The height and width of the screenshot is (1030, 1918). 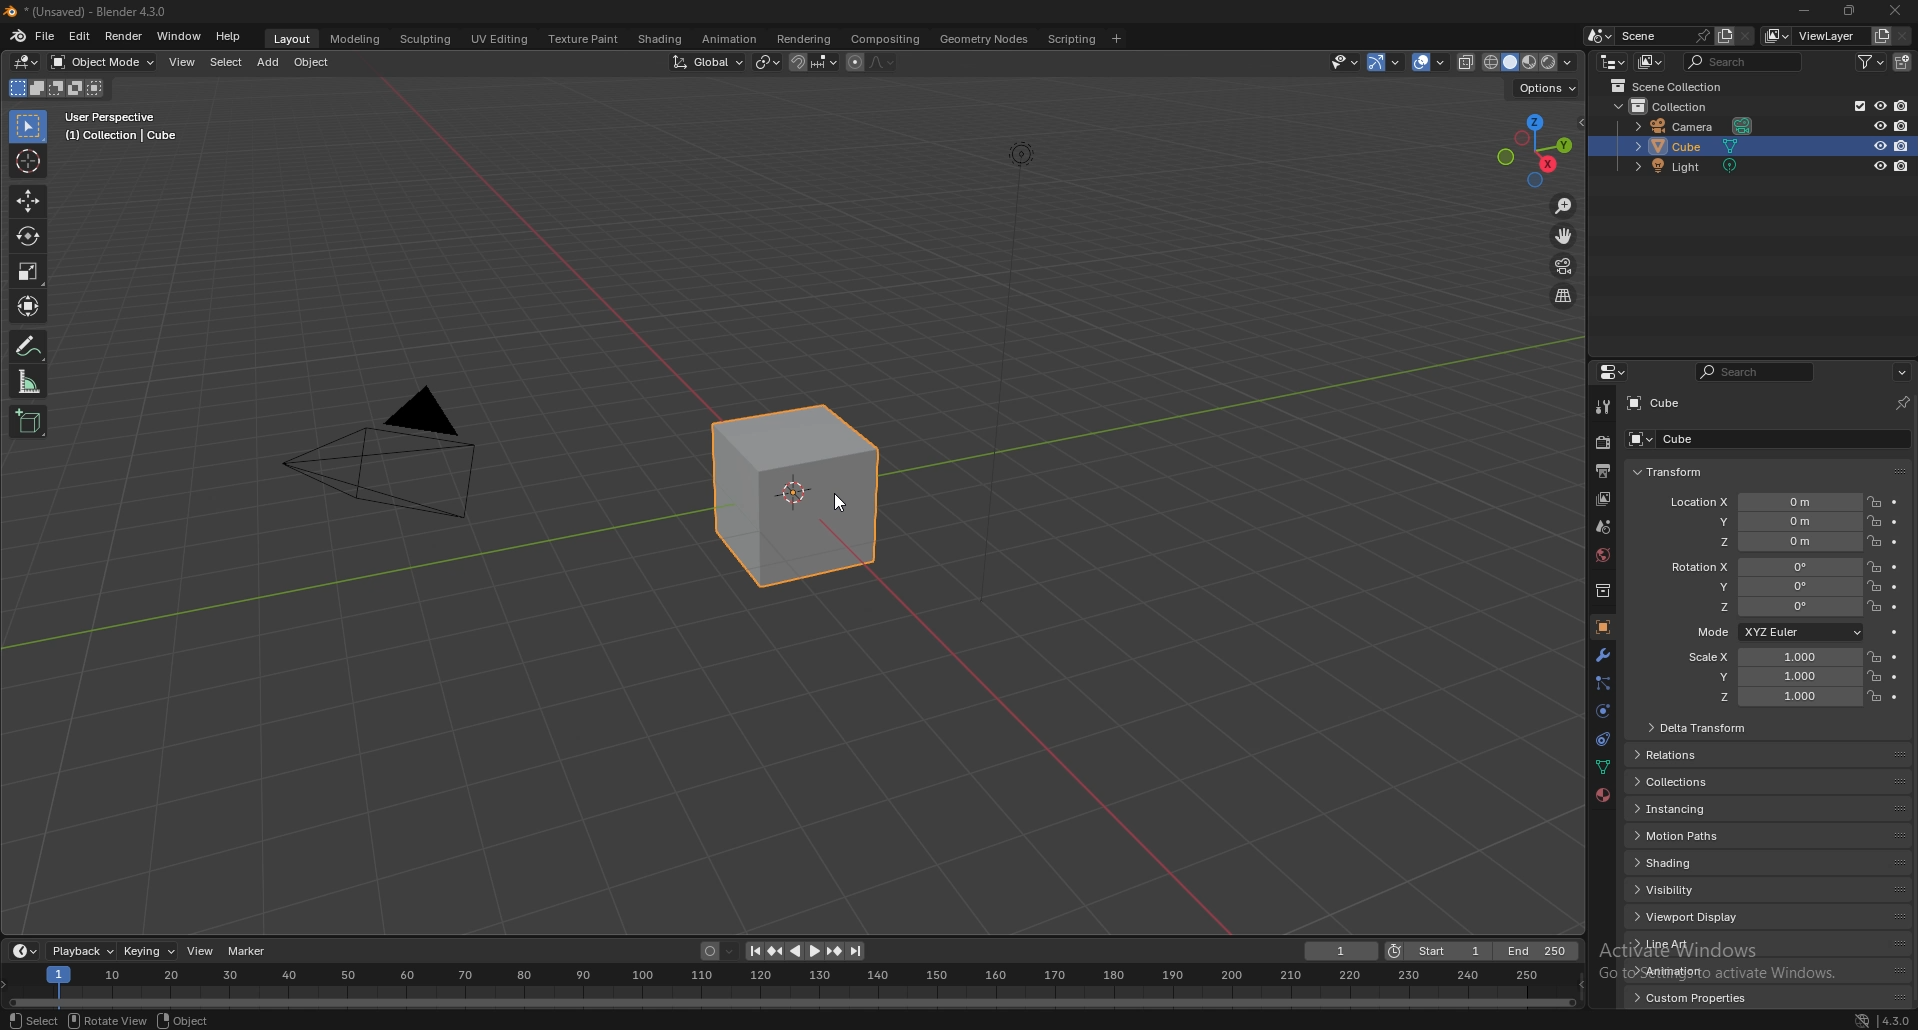 What do you see at coordinates (1880, 146) in the screenshot?
I see `hide in viewport` at bounding box center [1880, 146].